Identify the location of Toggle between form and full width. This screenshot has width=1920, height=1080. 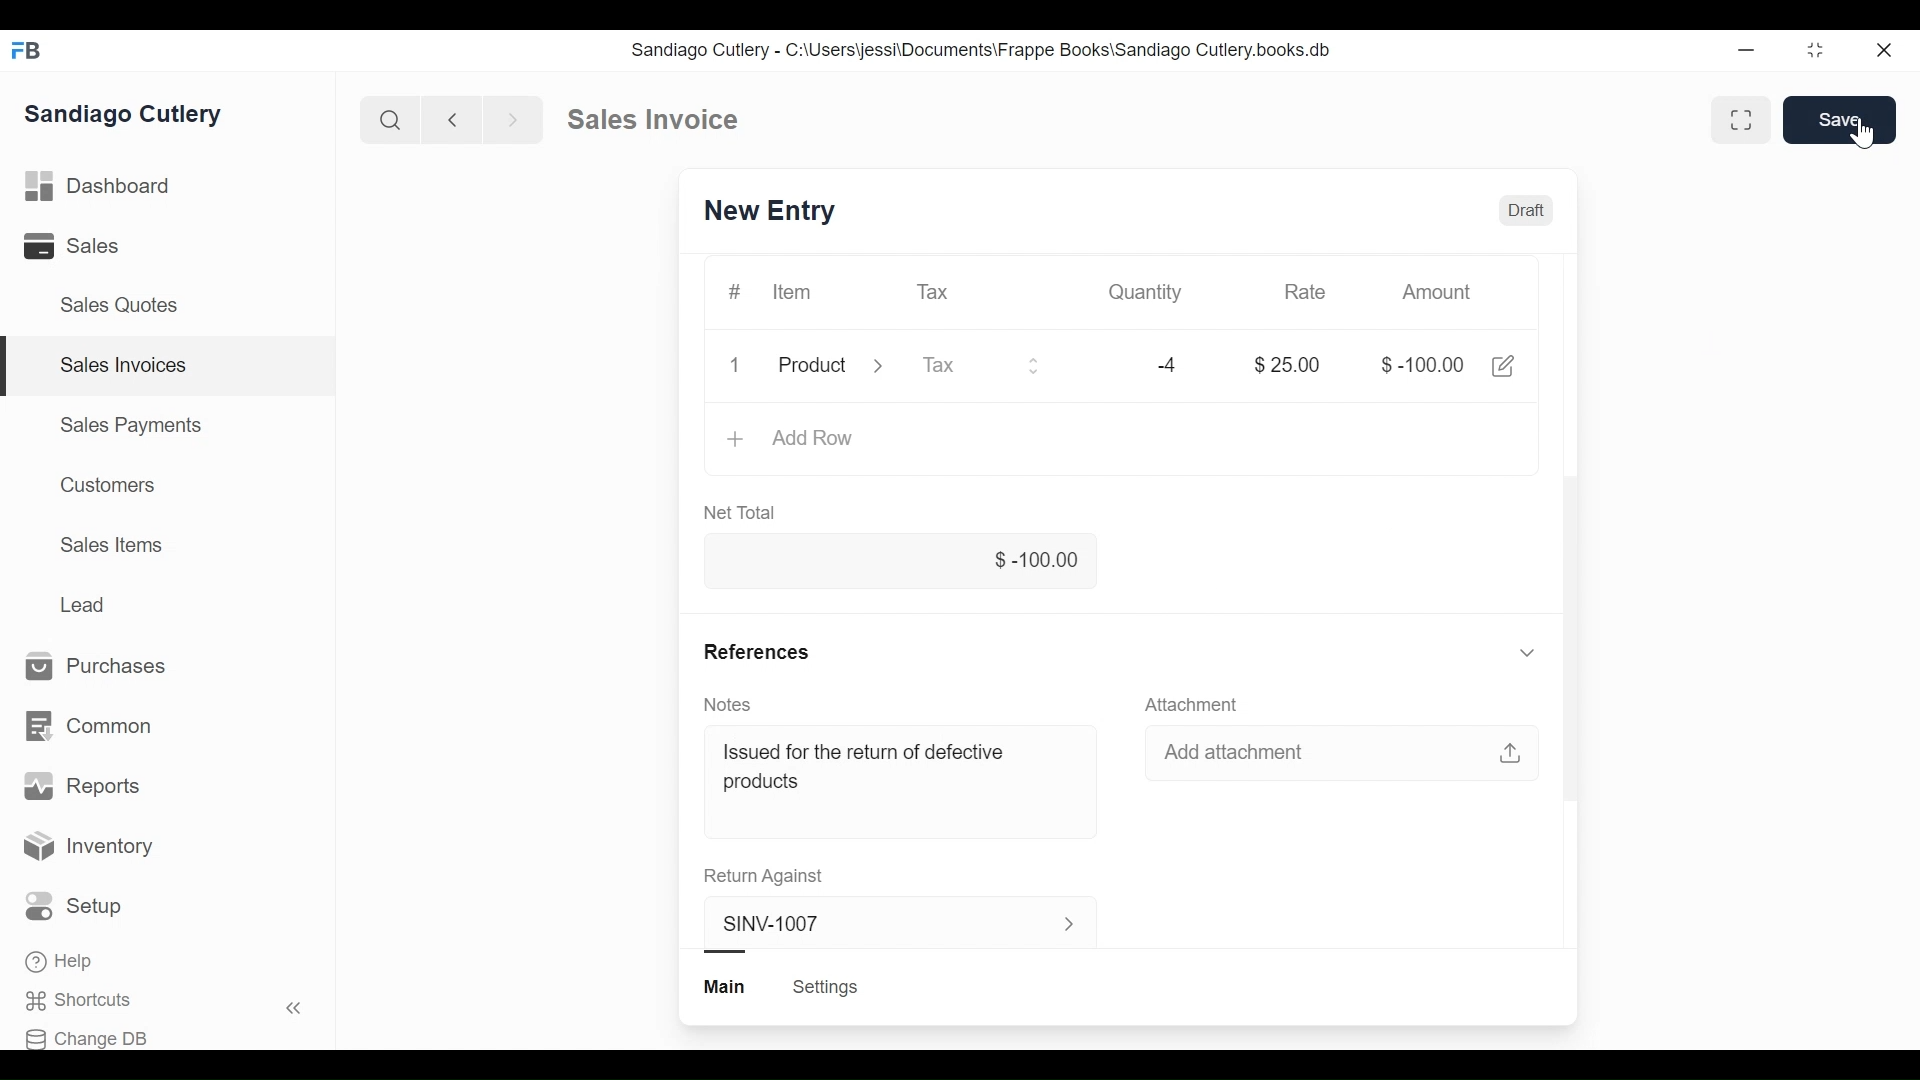
(1816, 51).